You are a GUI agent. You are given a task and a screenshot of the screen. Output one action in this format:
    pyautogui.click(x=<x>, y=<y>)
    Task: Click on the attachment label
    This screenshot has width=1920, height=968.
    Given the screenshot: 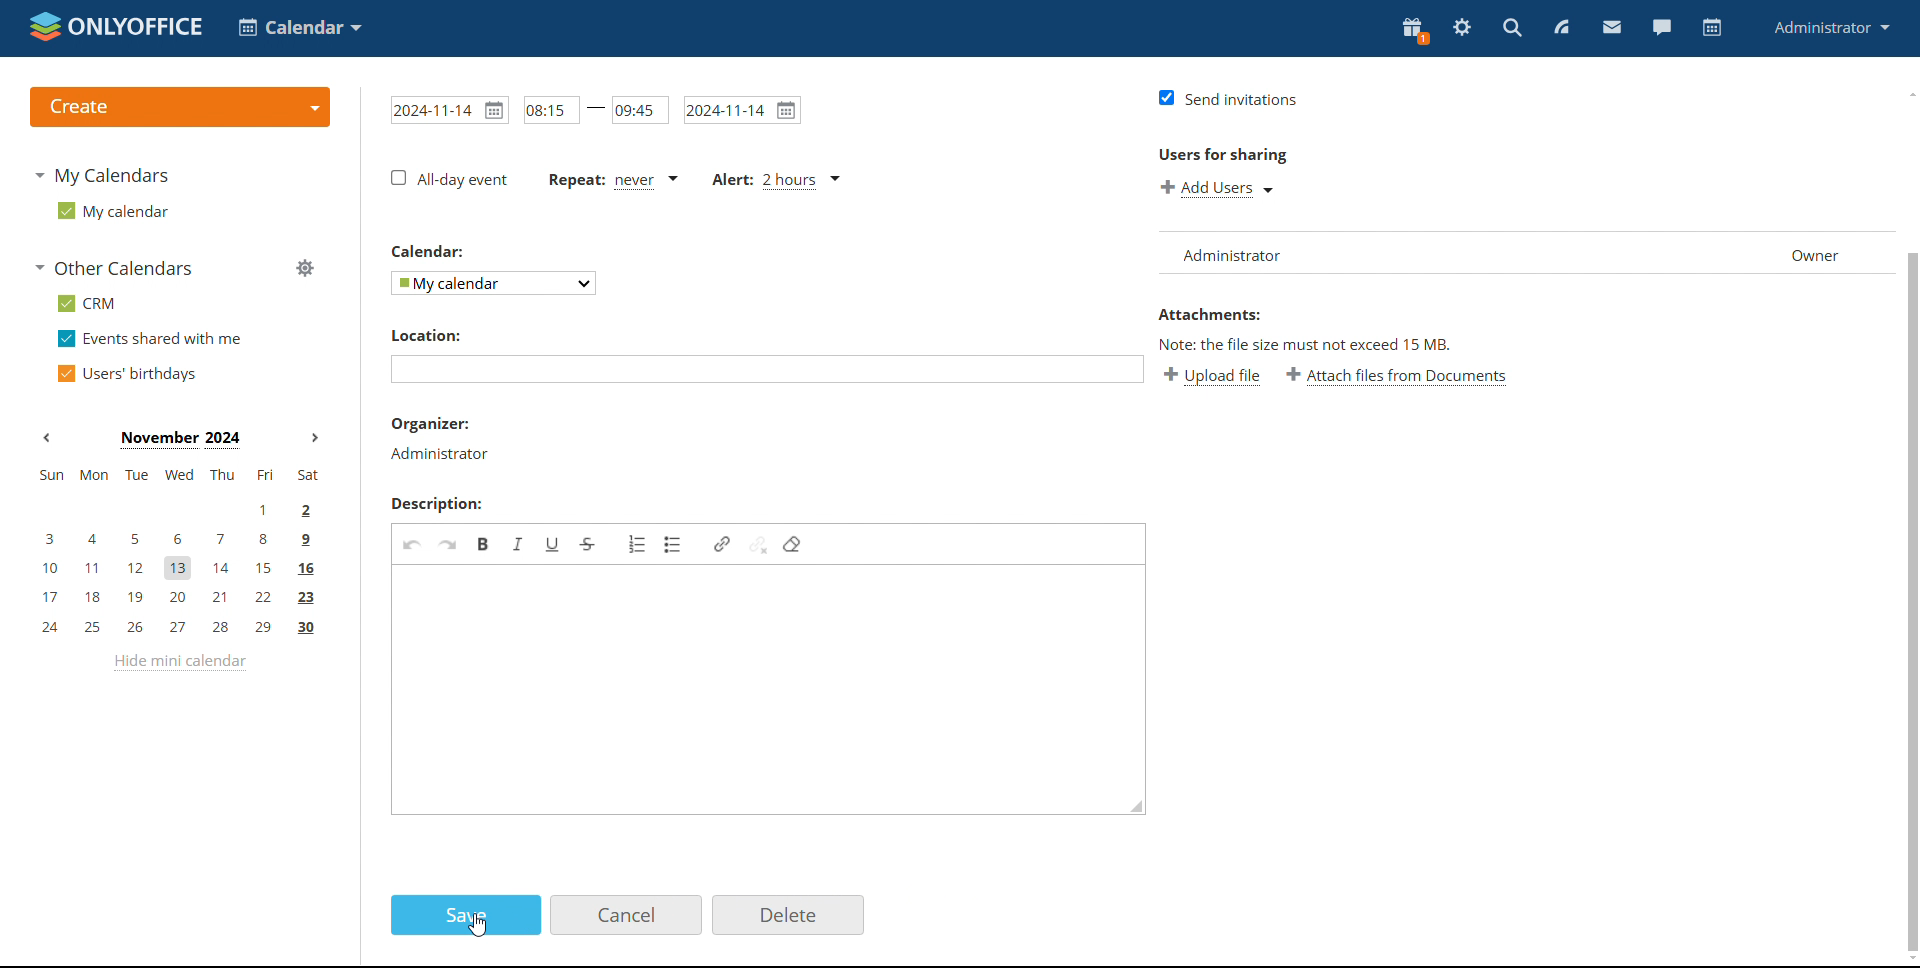 What is the action you would take?
    pyautogui.click(x=1207, y=315)
    